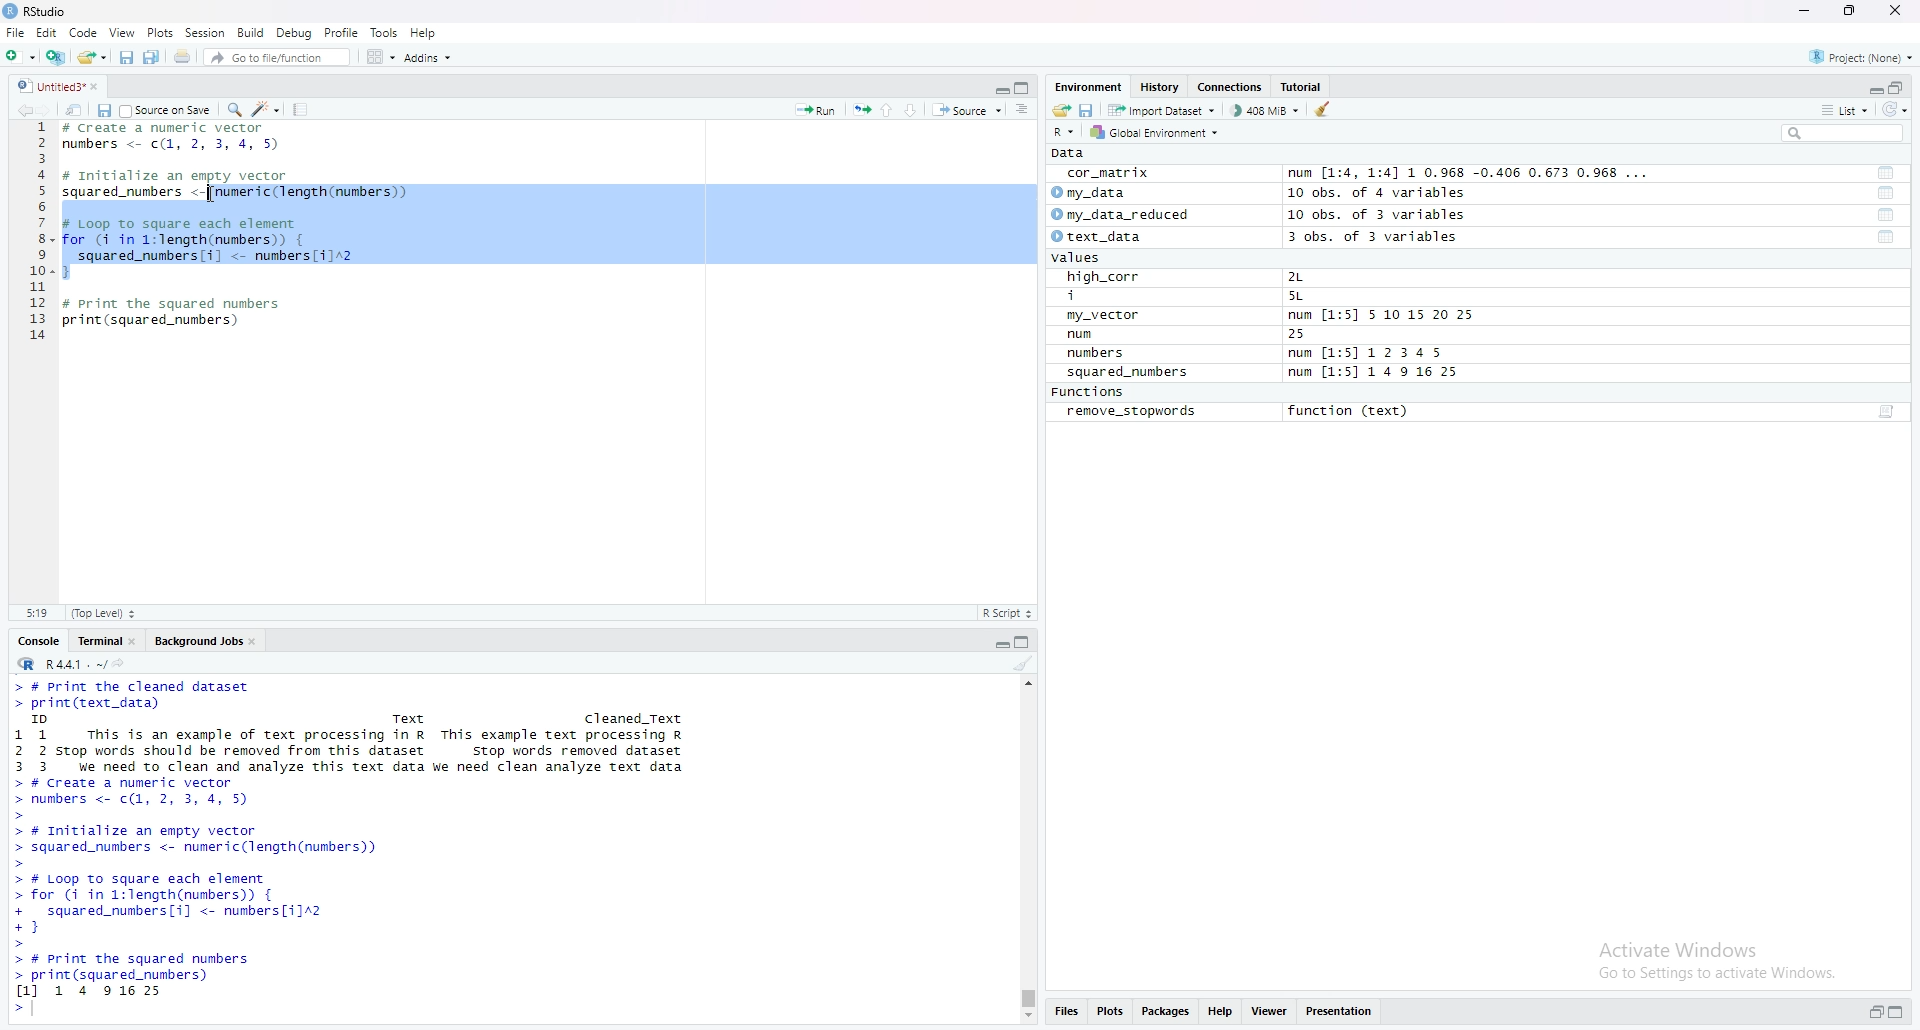 This screenshot has width=1920, height=1030. What do you see at coordinates (1105, 277) in the screenshot?
I see `high_corr` at bounding box center [1105, 277].